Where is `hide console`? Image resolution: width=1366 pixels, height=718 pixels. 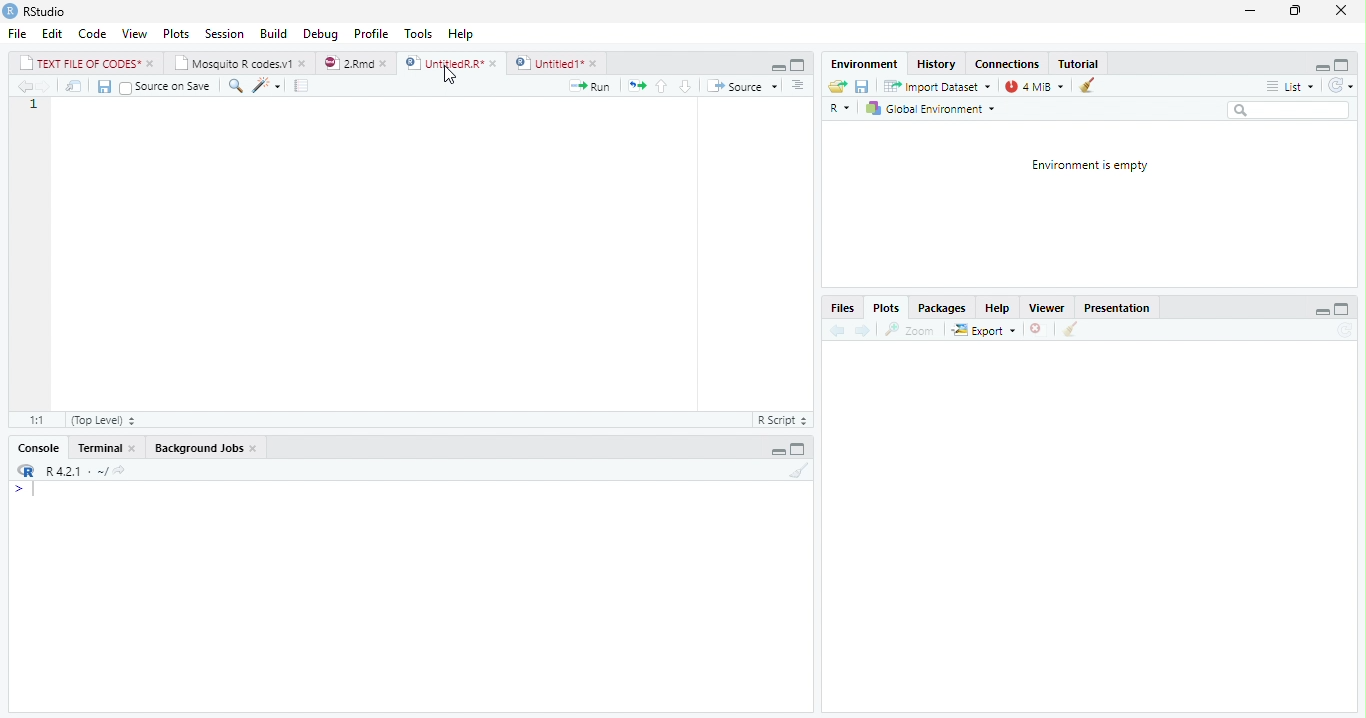
hide console is located at coordinates (800, 447).